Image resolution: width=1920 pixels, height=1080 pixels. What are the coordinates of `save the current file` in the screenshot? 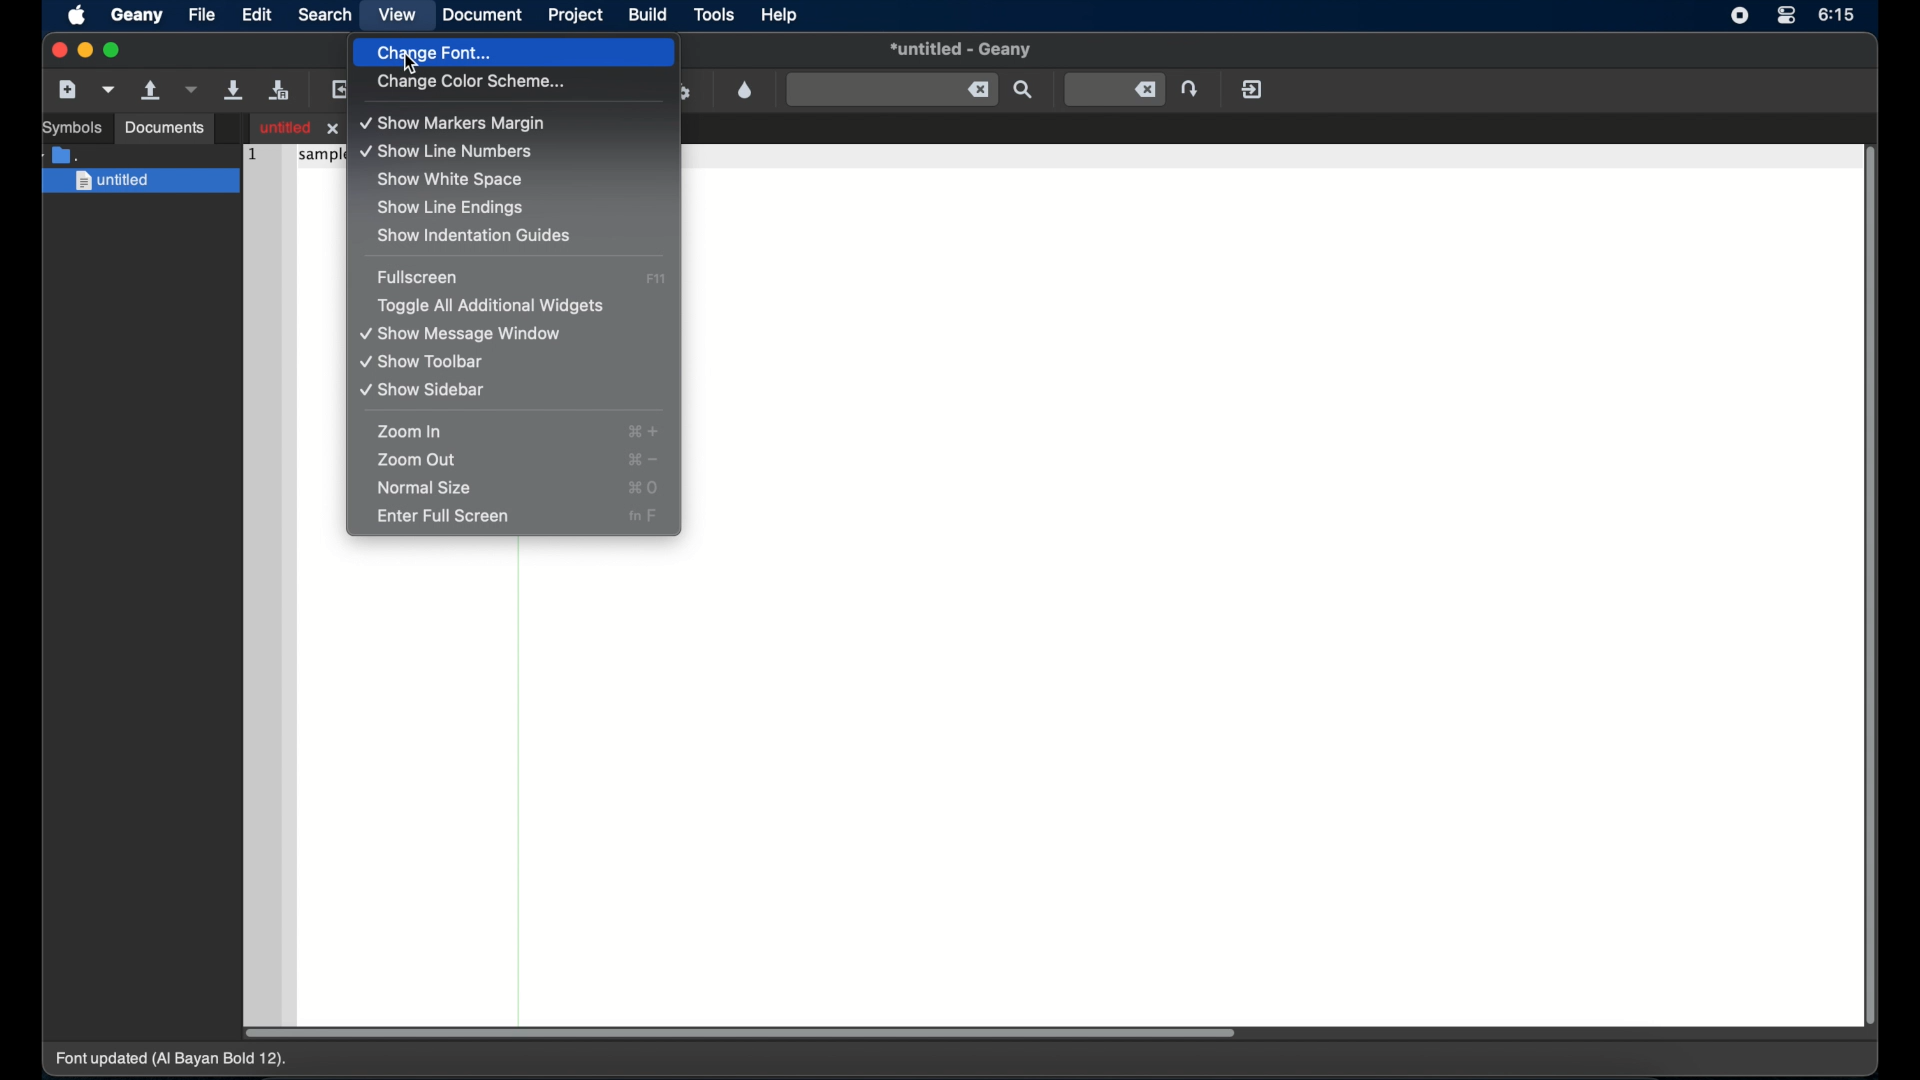 It's located at (233, 89).